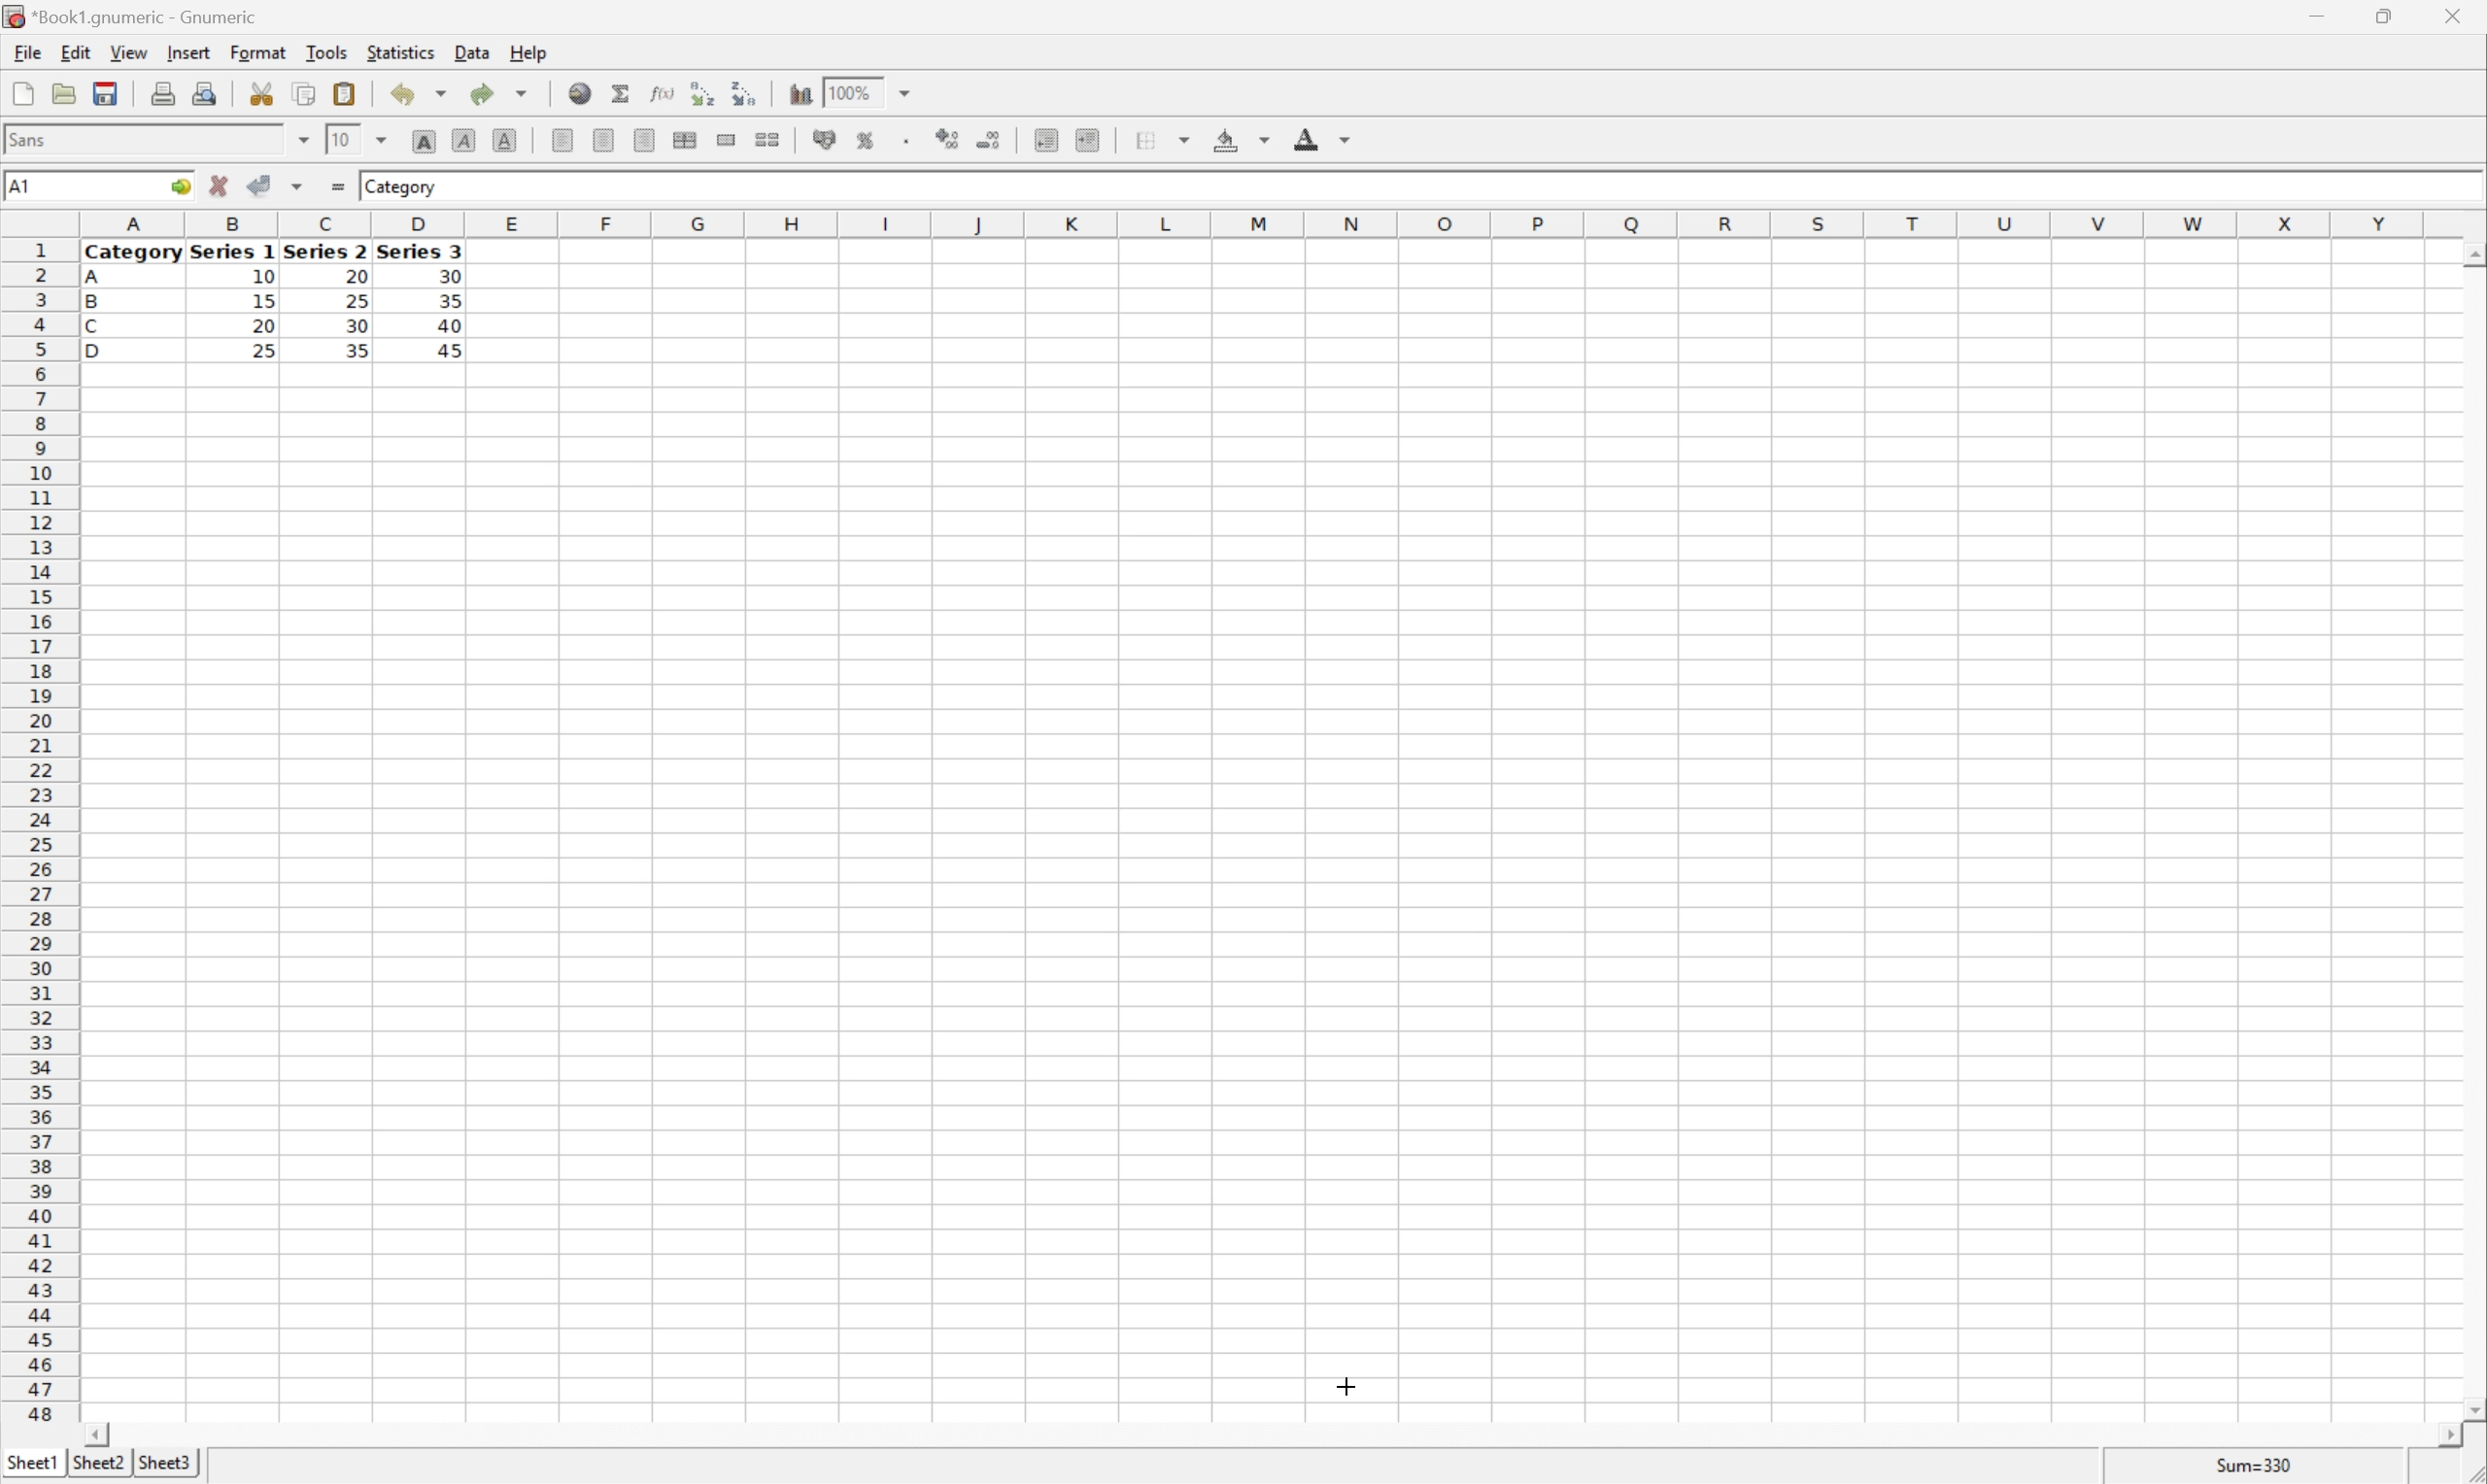 Image resolution: width=2487 pixels, height=1484 pixels. What do you see at coordinates (100, 1435) in the screenshot?
I see `Scroll Left` at bounding box center [100, 1435].